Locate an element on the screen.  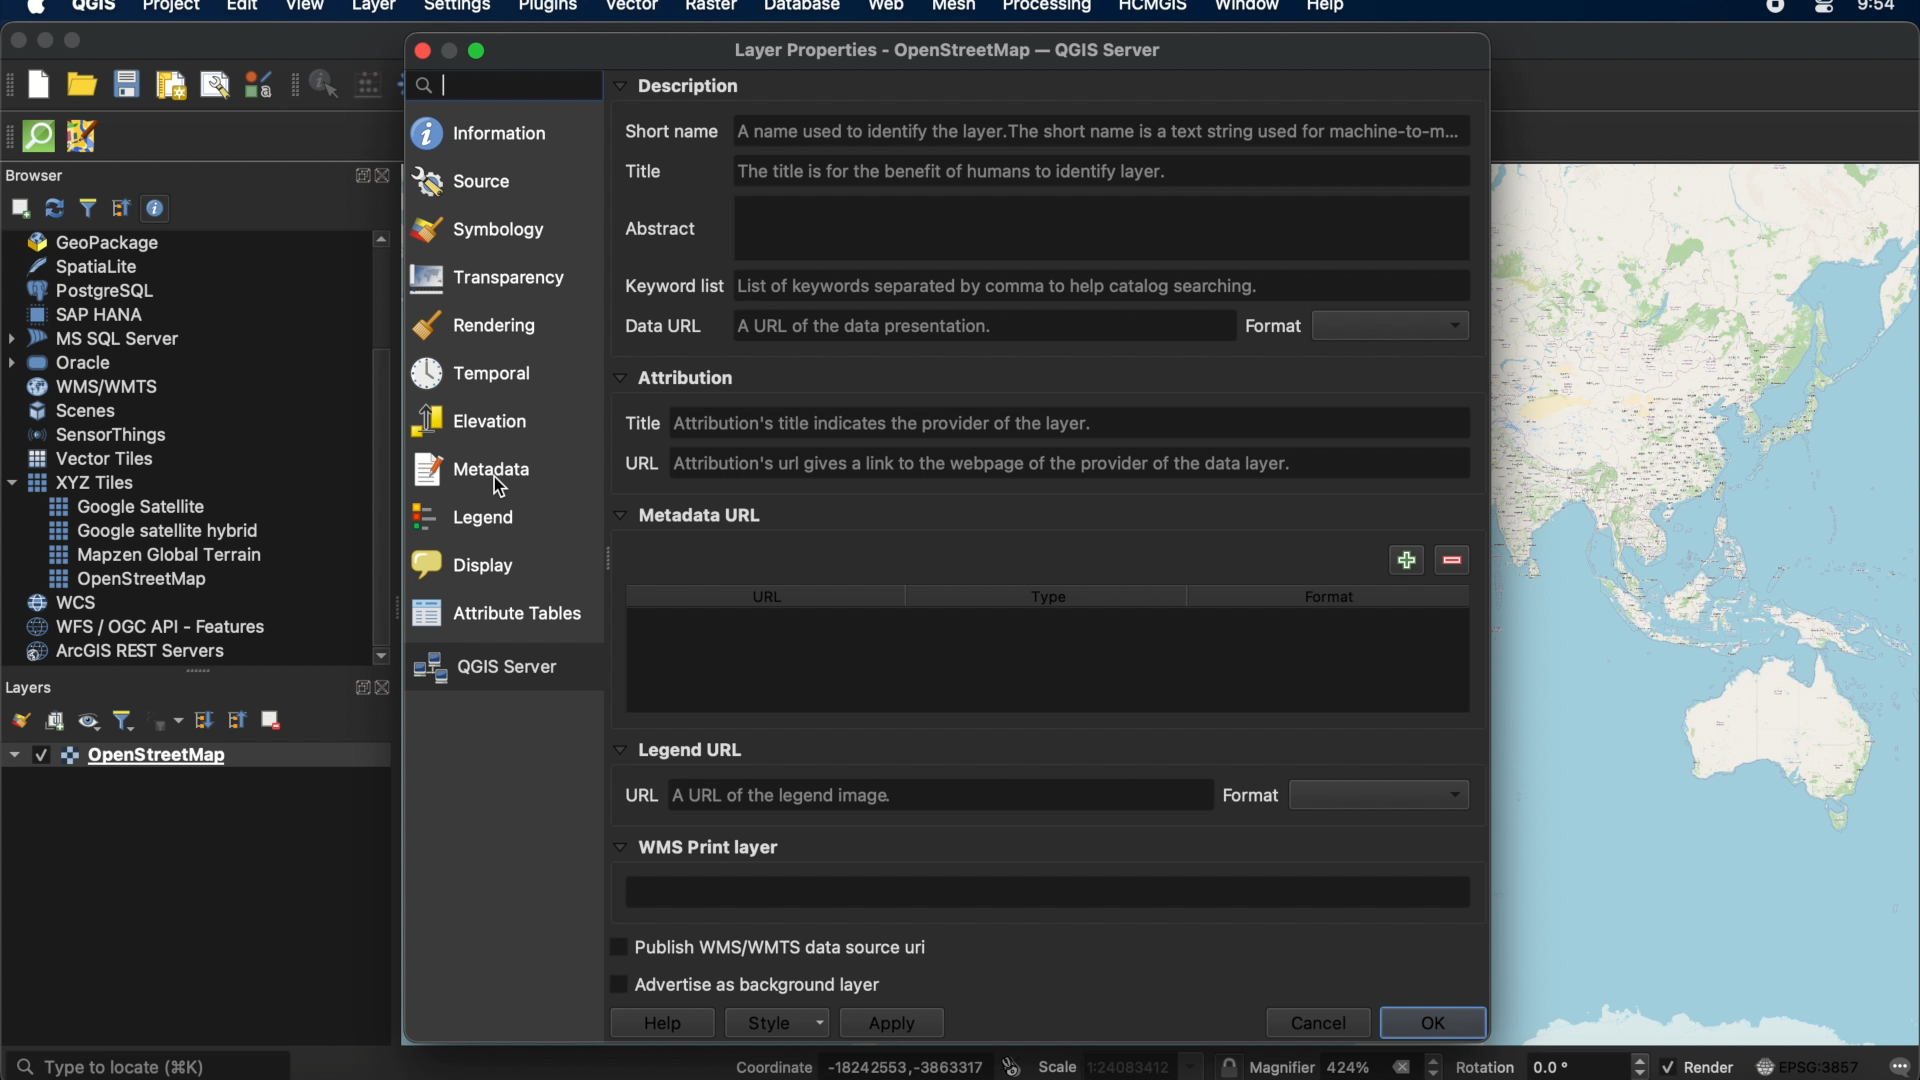
display is located at coordinates (464, 566).